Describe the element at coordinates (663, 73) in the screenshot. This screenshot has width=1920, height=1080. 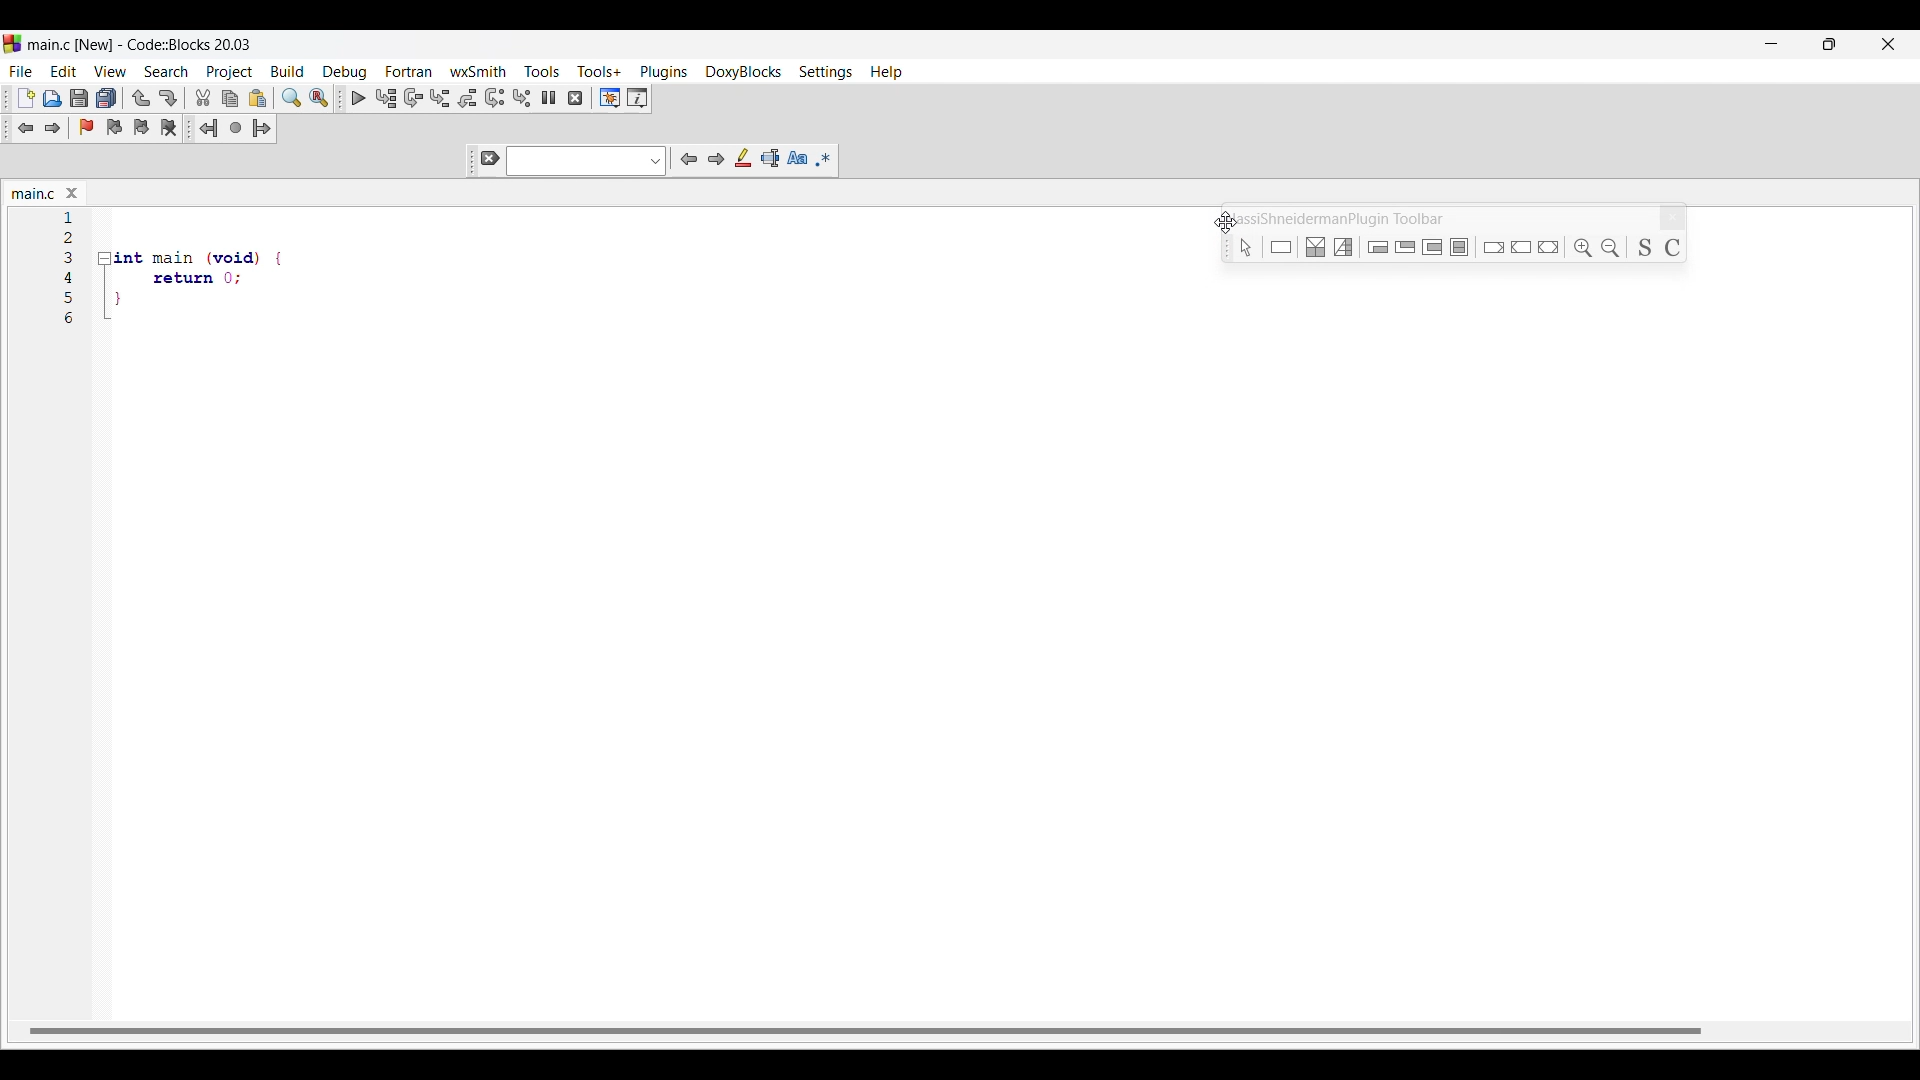
I see `Plugins menu` at that location.